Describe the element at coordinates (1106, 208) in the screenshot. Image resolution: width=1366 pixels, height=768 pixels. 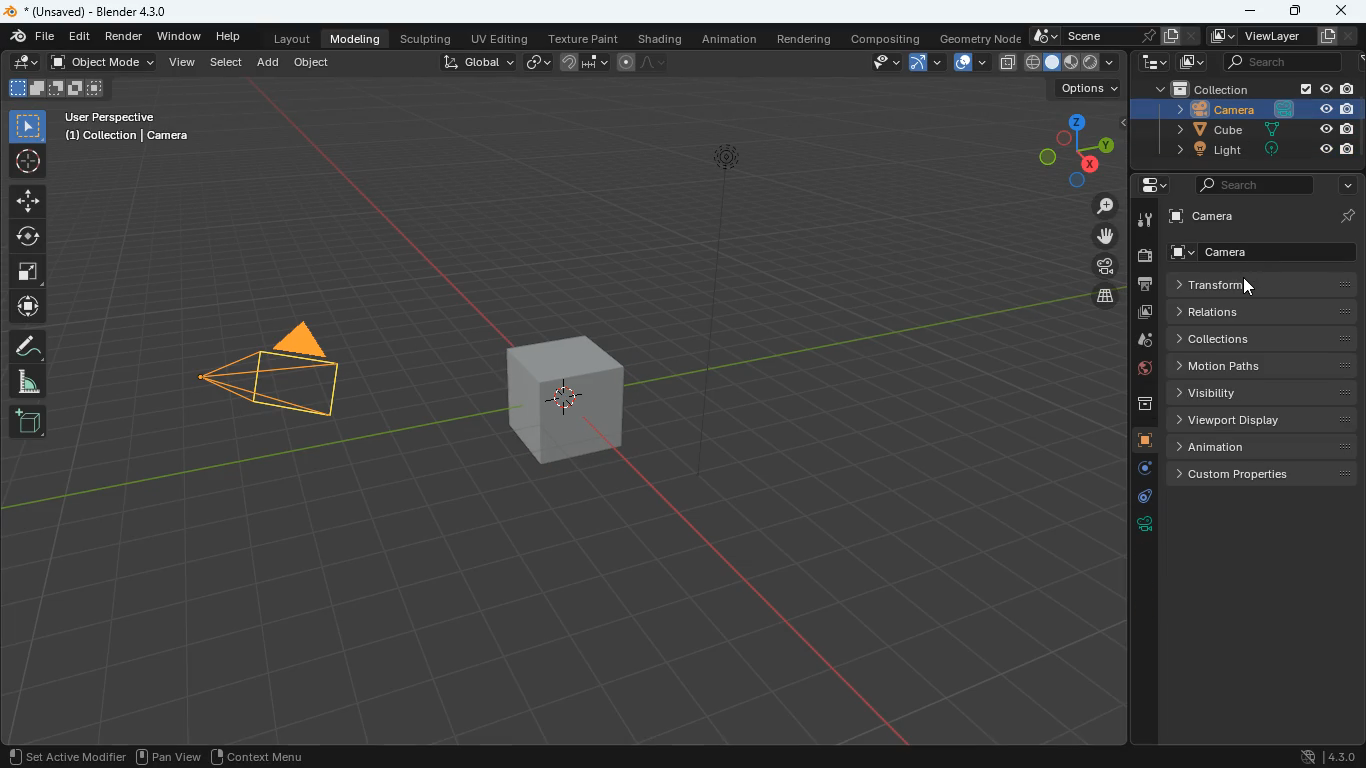
I see `zoom` at that location.